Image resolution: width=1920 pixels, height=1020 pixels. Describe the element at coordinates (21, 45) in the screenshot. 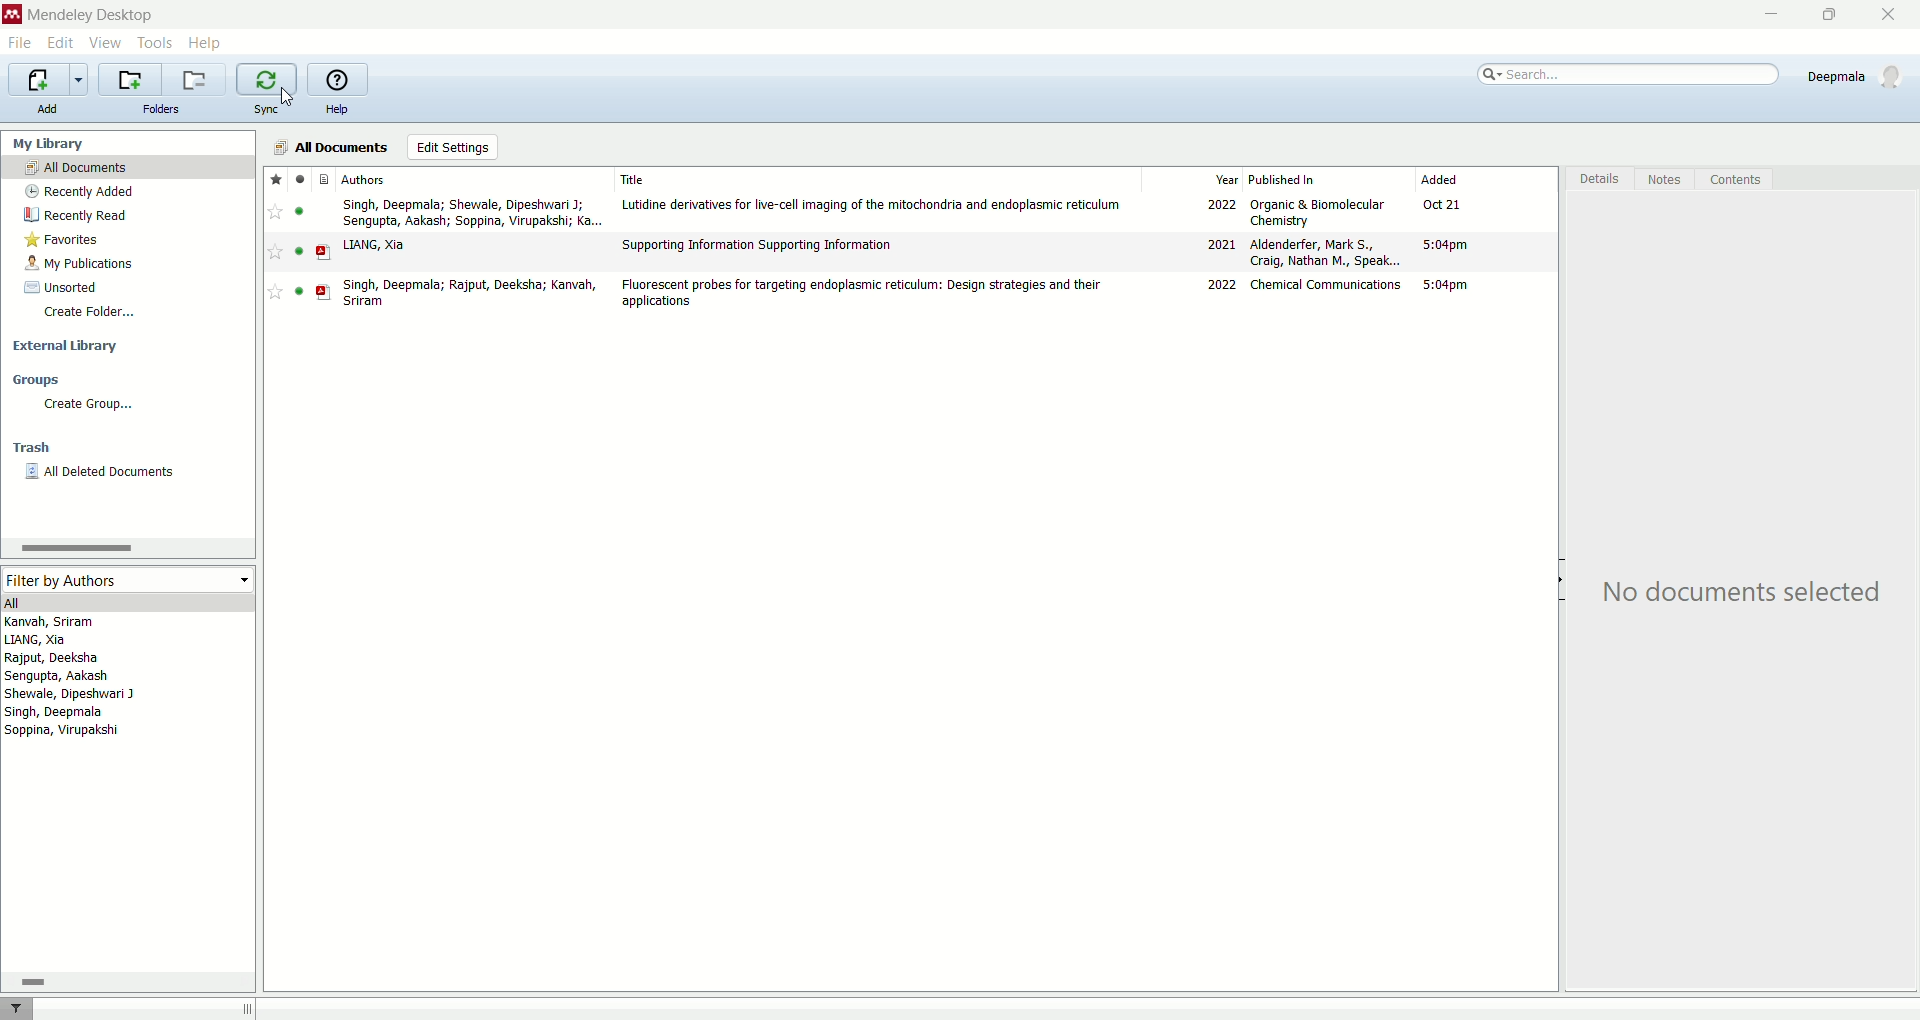

I see `file` at that location.